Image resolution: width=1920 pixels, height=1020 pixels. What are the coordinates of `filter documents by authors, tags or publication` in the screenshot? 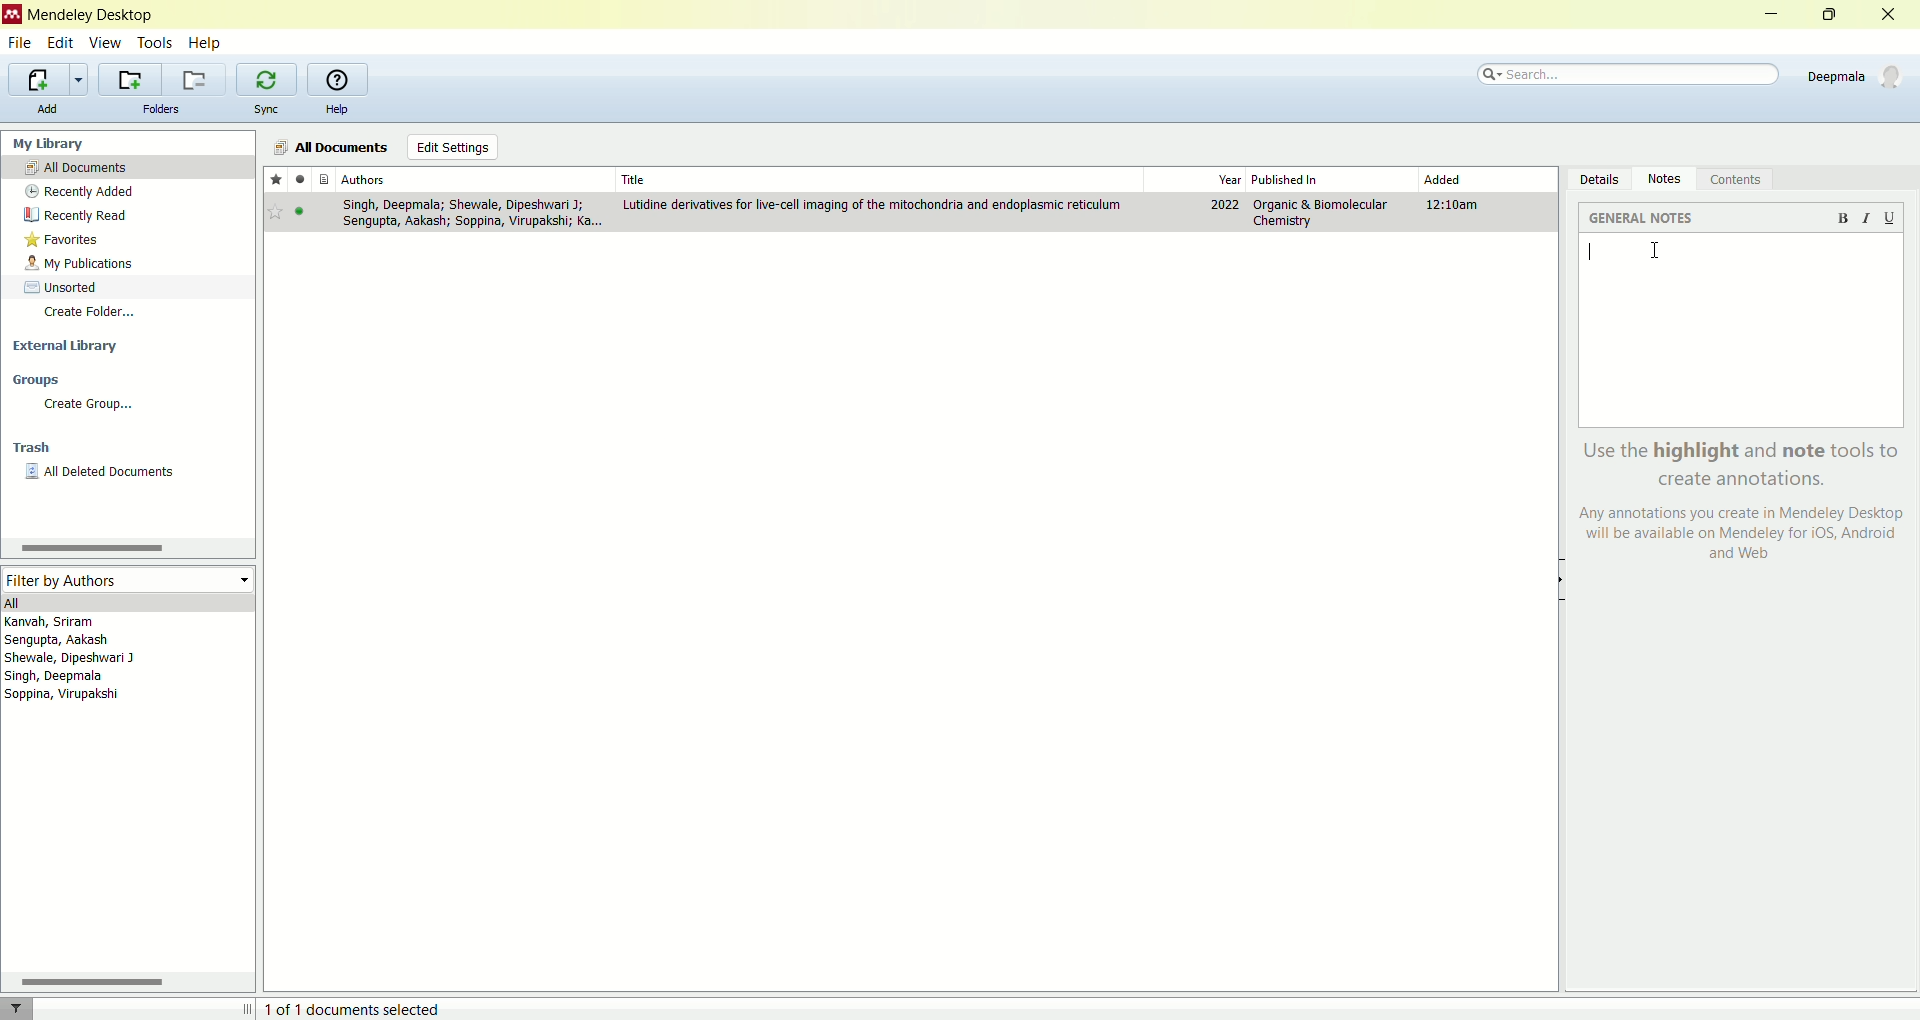 It's located at (29, 1008).